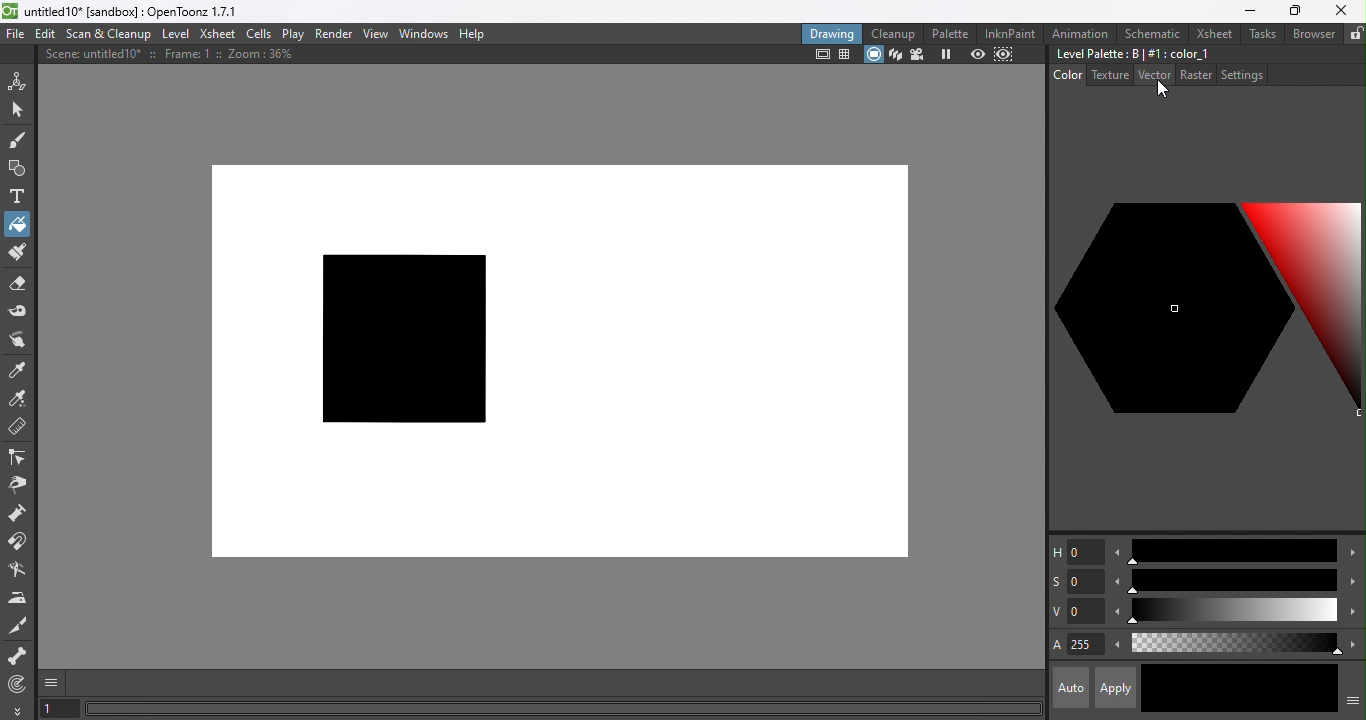 The height and width of the screenshot is (720, 1366). Describe the element at coordinates (893, 55) in the screenshot. I see `3D View` at that location.